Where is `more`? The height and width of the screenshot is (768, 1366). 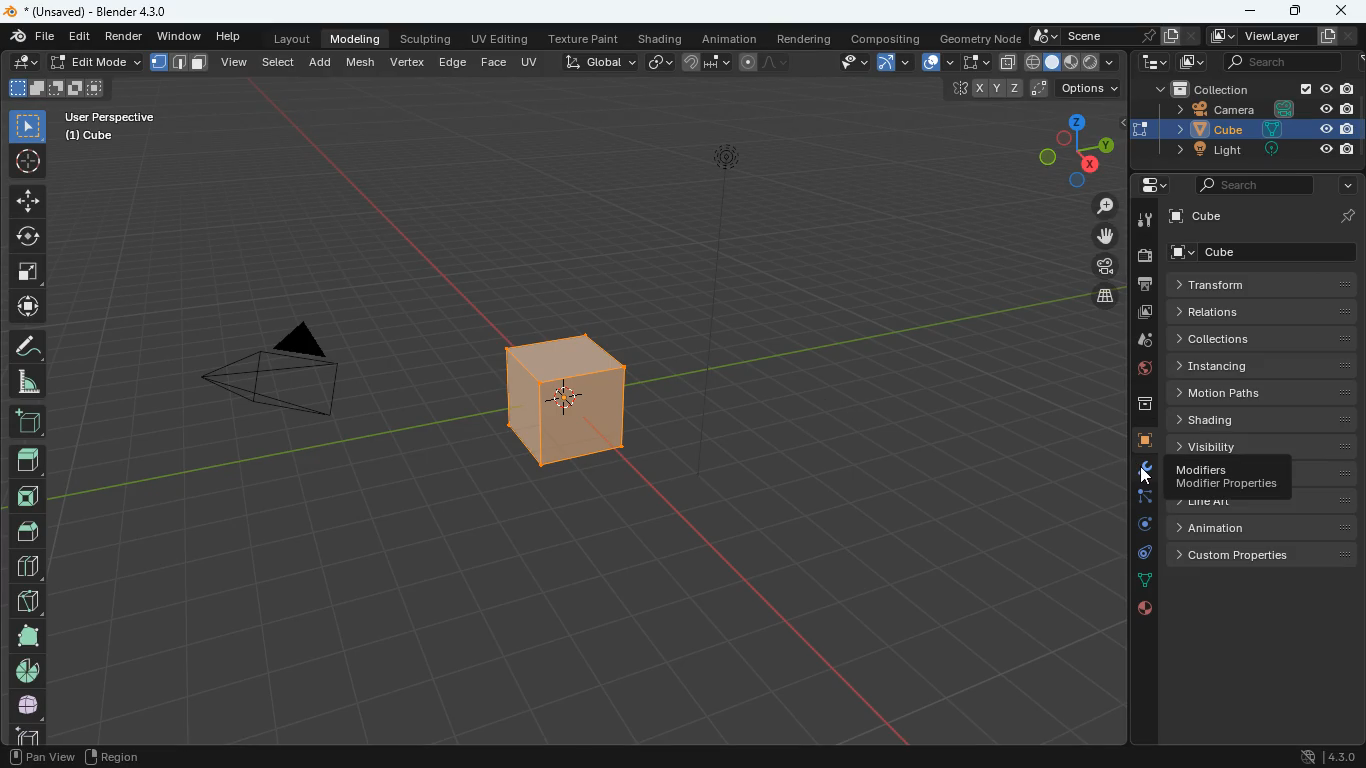 more is located at coordinates (1346, 186).